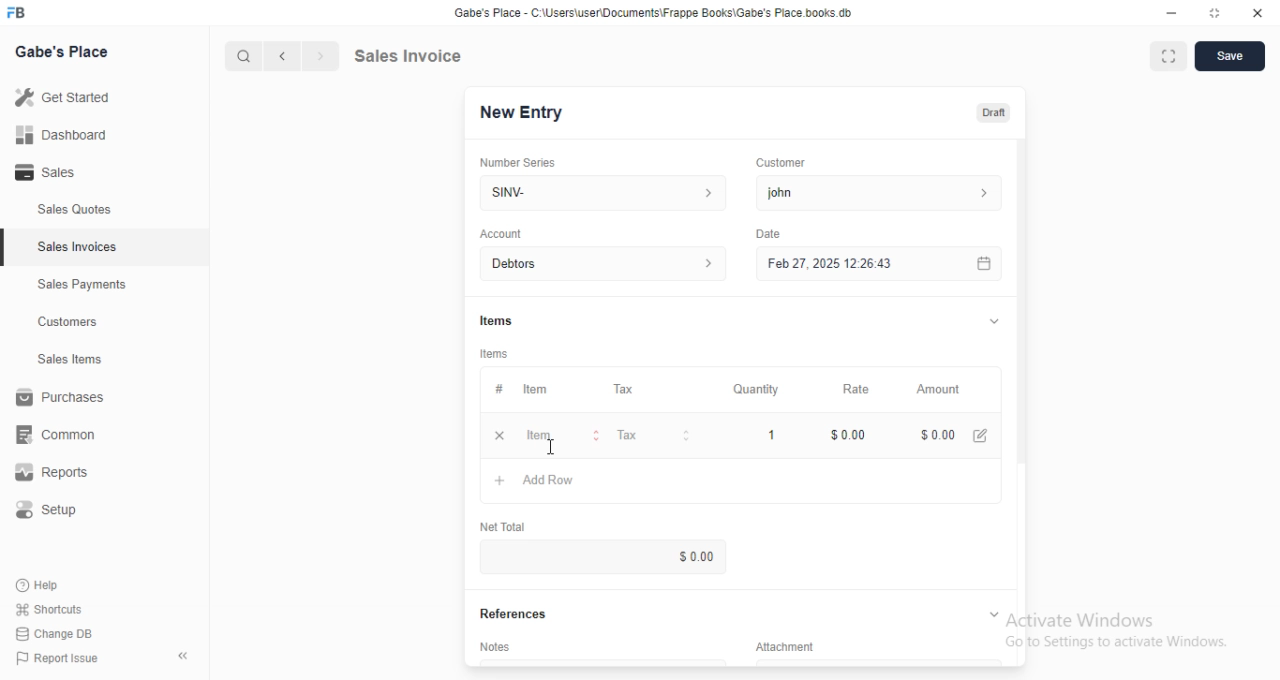 The height and width of the screenshot is (680, 1280). What do you see at coordinates (501, 527) in the screenshot?
I see `Net Total` at bounding box center [501, 527].